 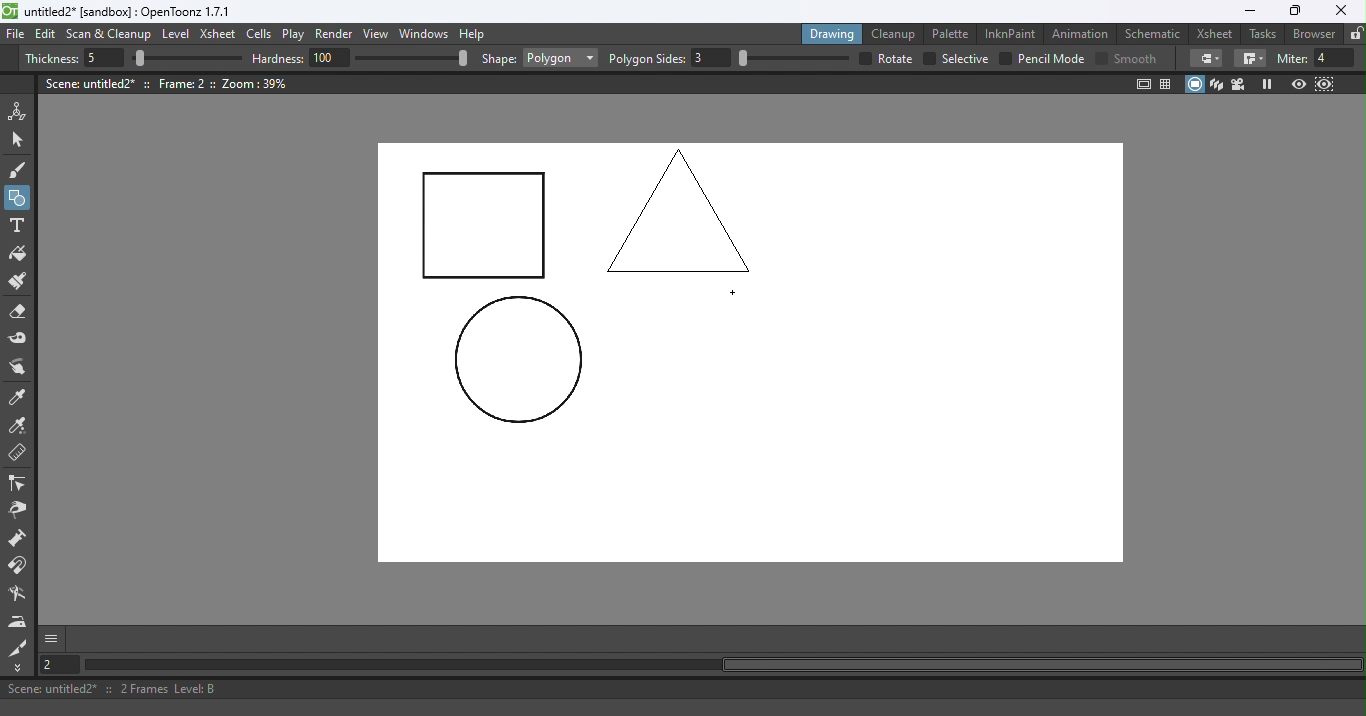 What do you see at coordinates (897, 58) in the screenshot?
I see `over all` at bounding box center [897, 58].